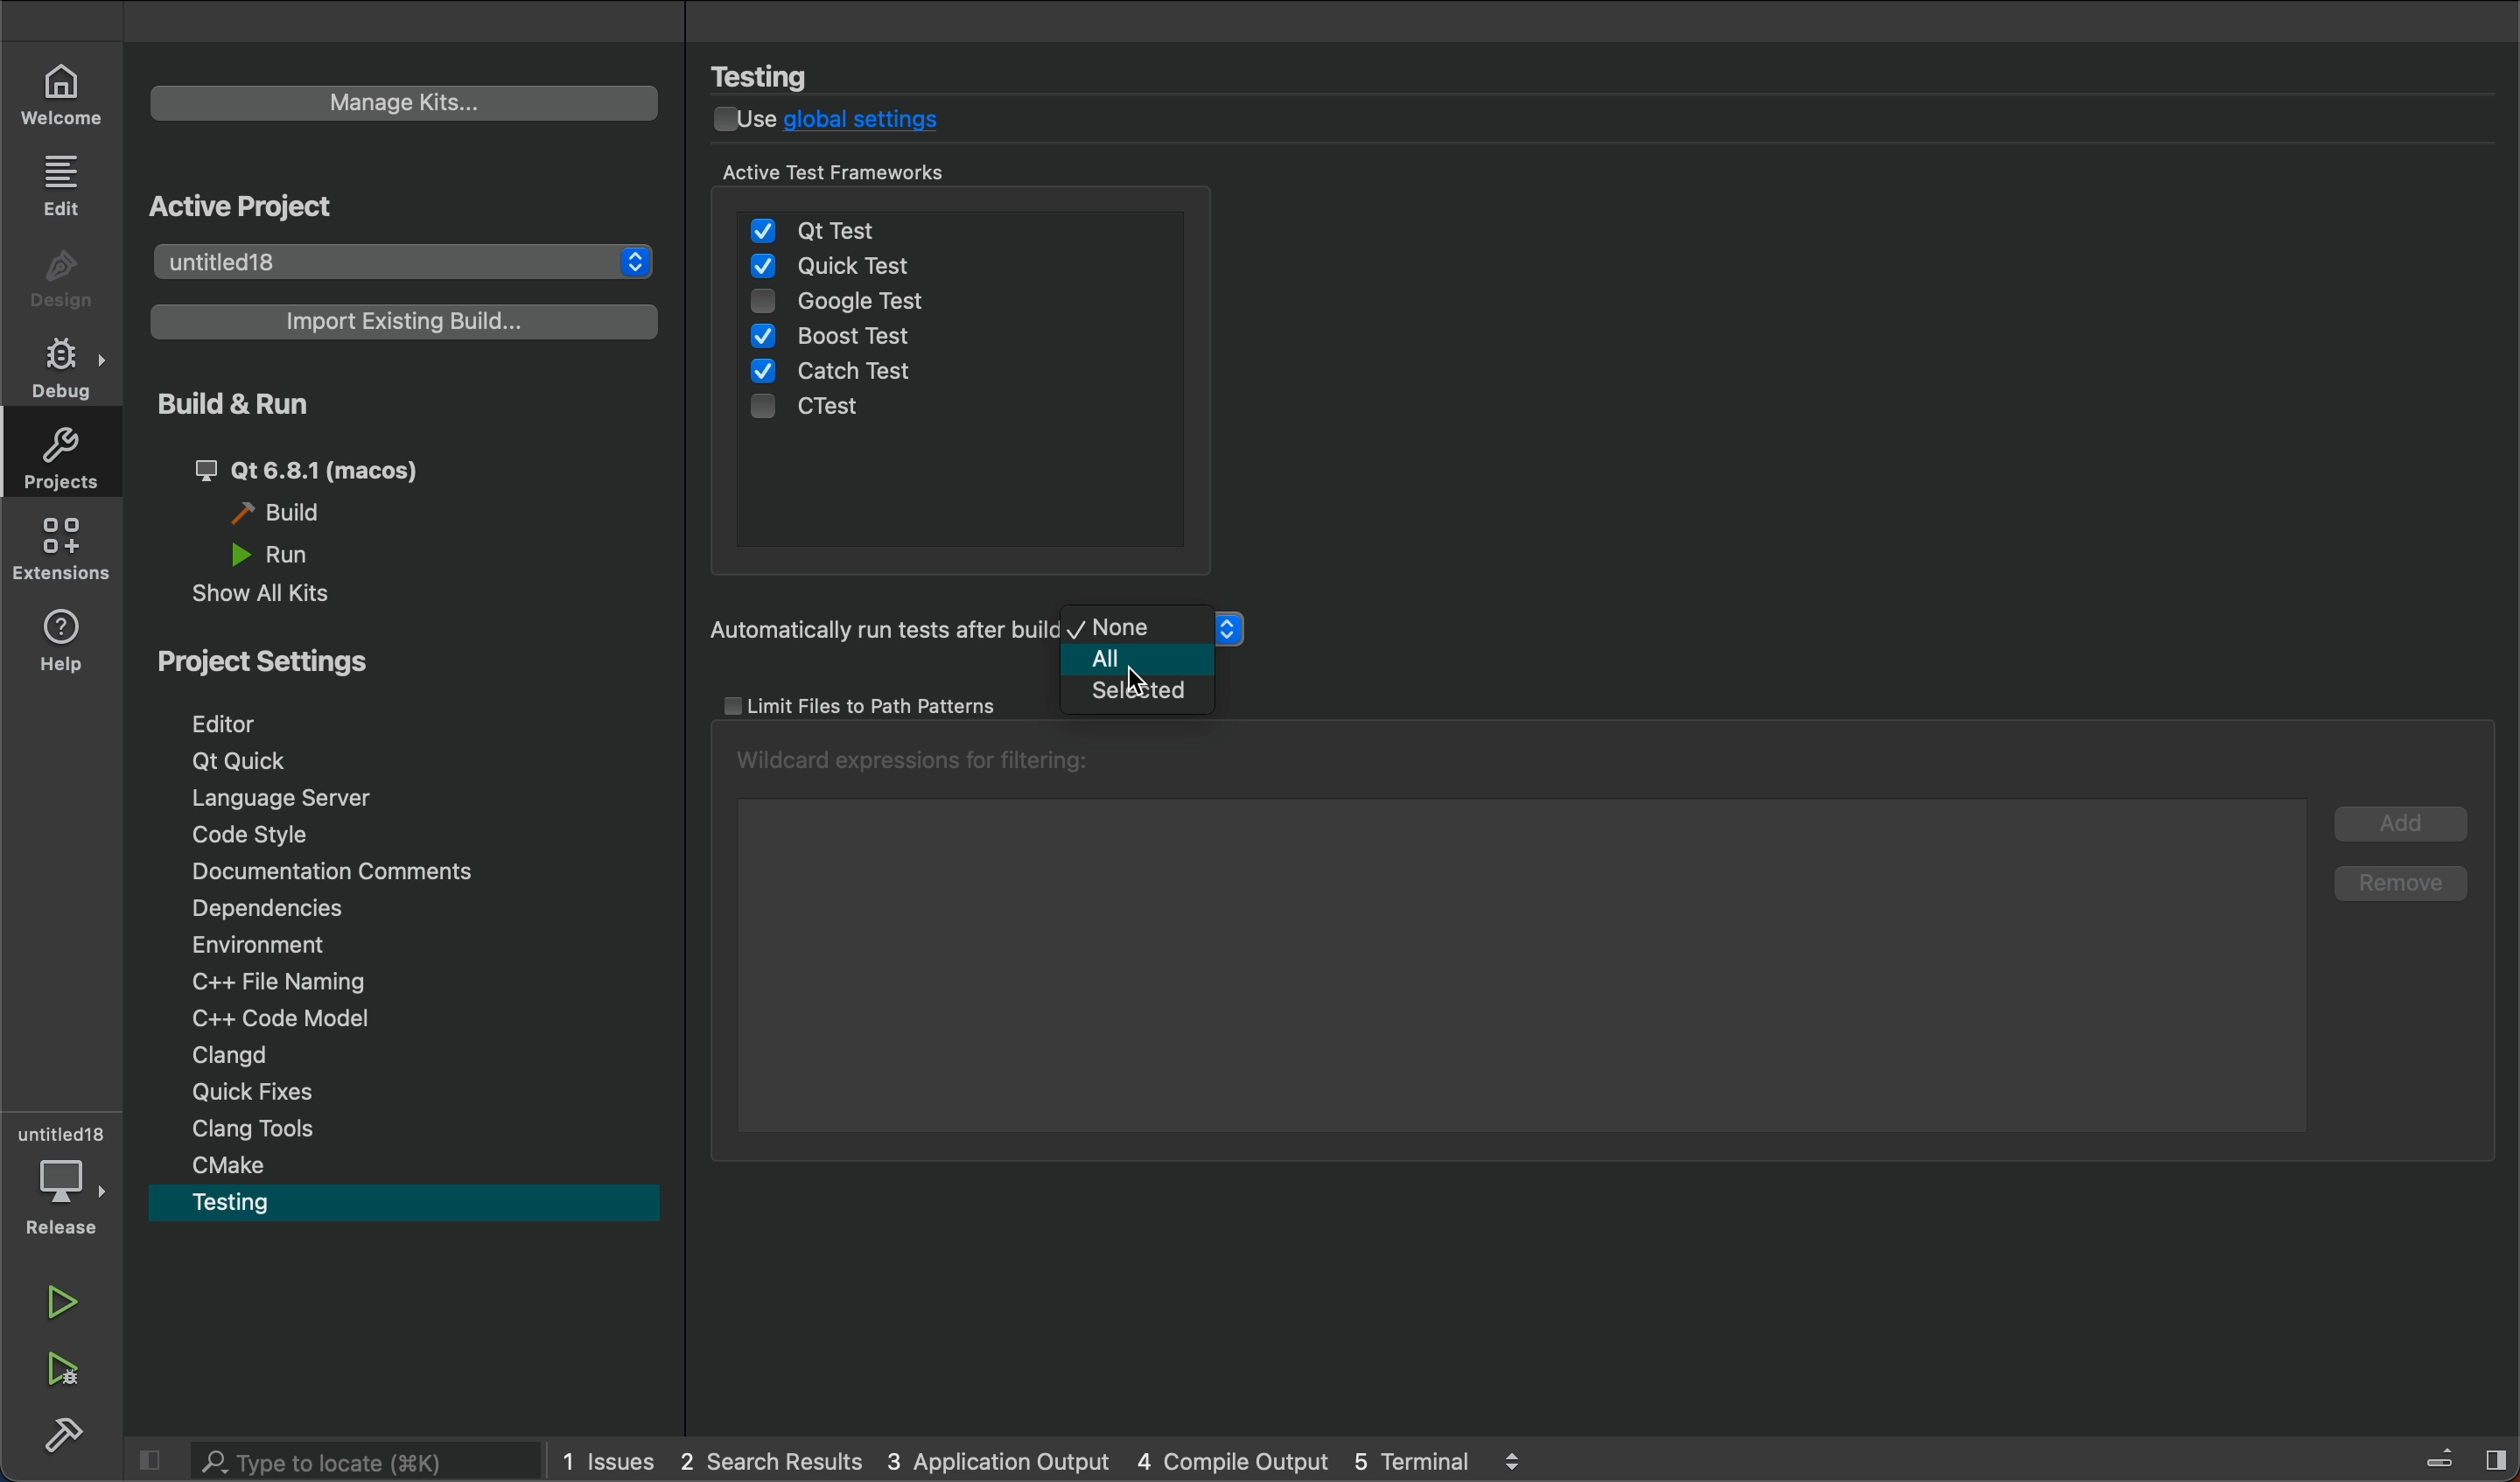  I want to click on QT TEST, so click(824, 224).